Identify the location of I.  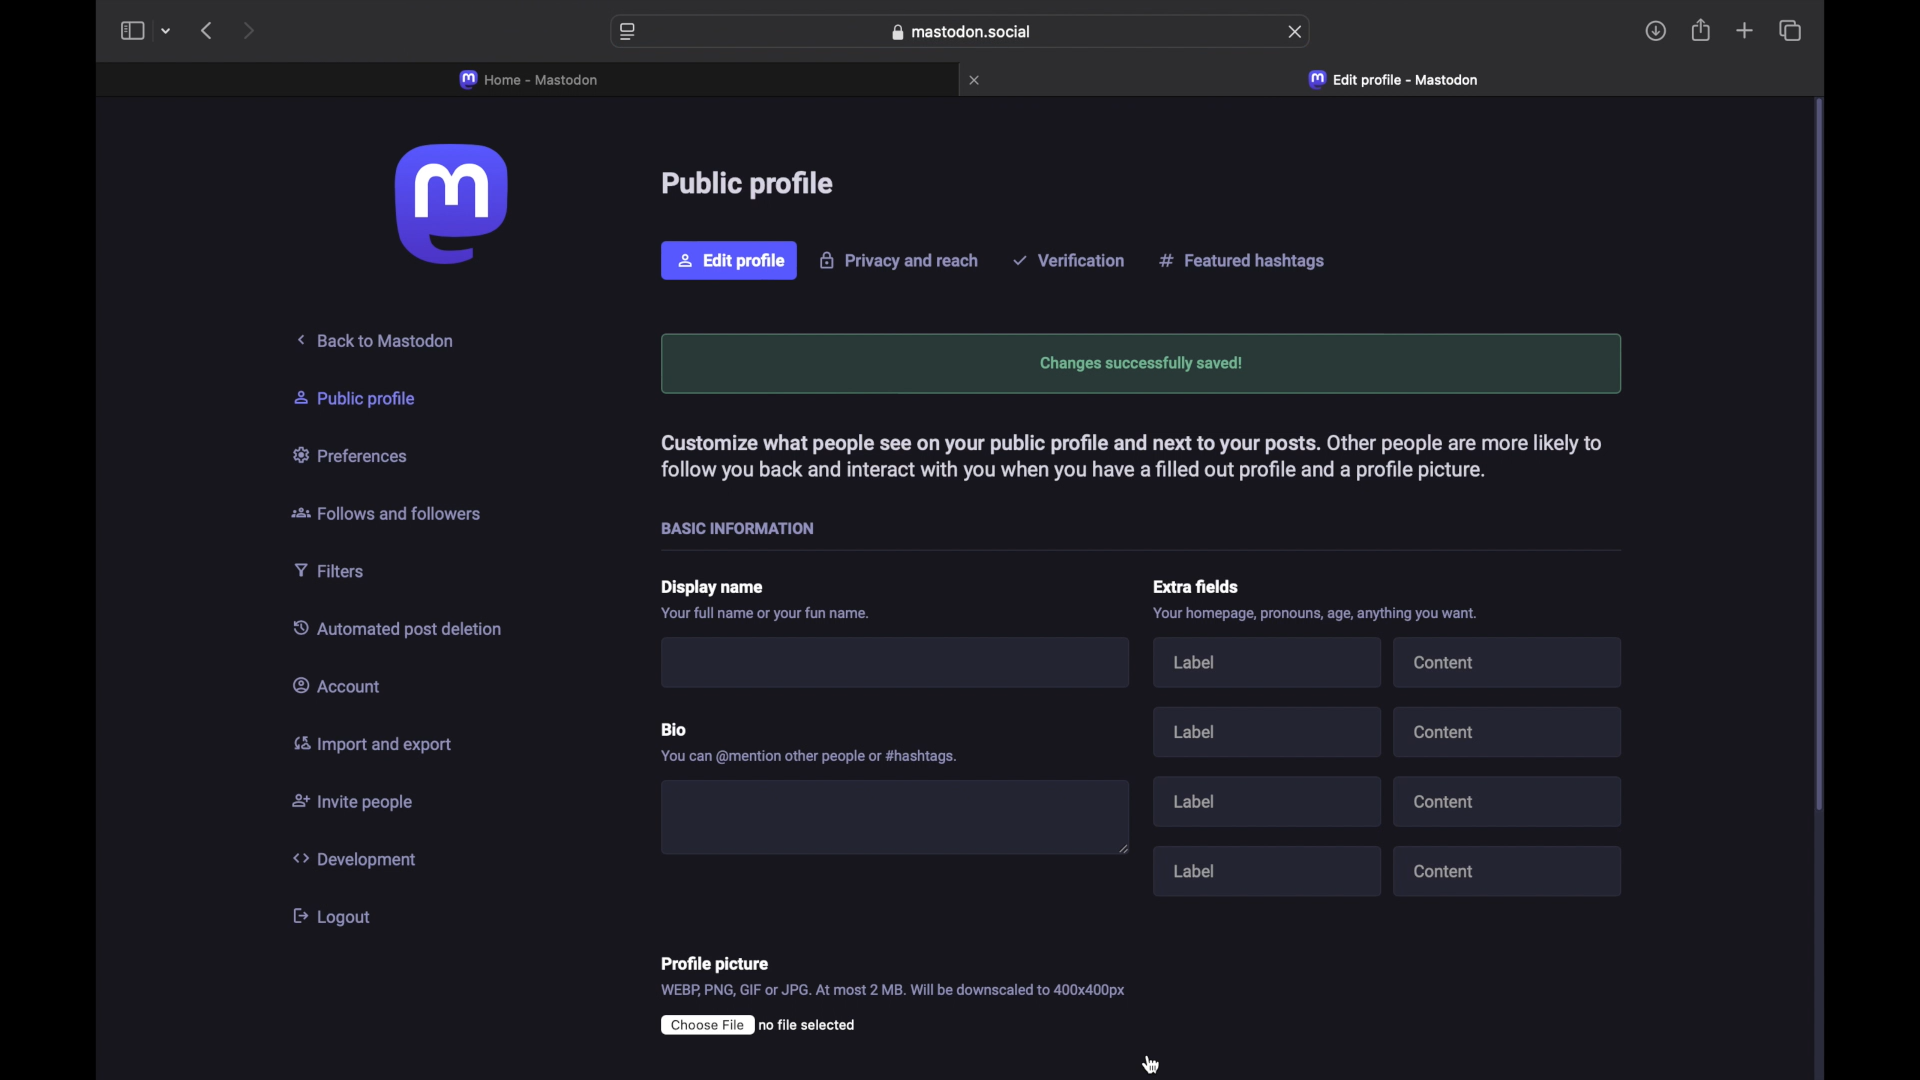
(896, 665).